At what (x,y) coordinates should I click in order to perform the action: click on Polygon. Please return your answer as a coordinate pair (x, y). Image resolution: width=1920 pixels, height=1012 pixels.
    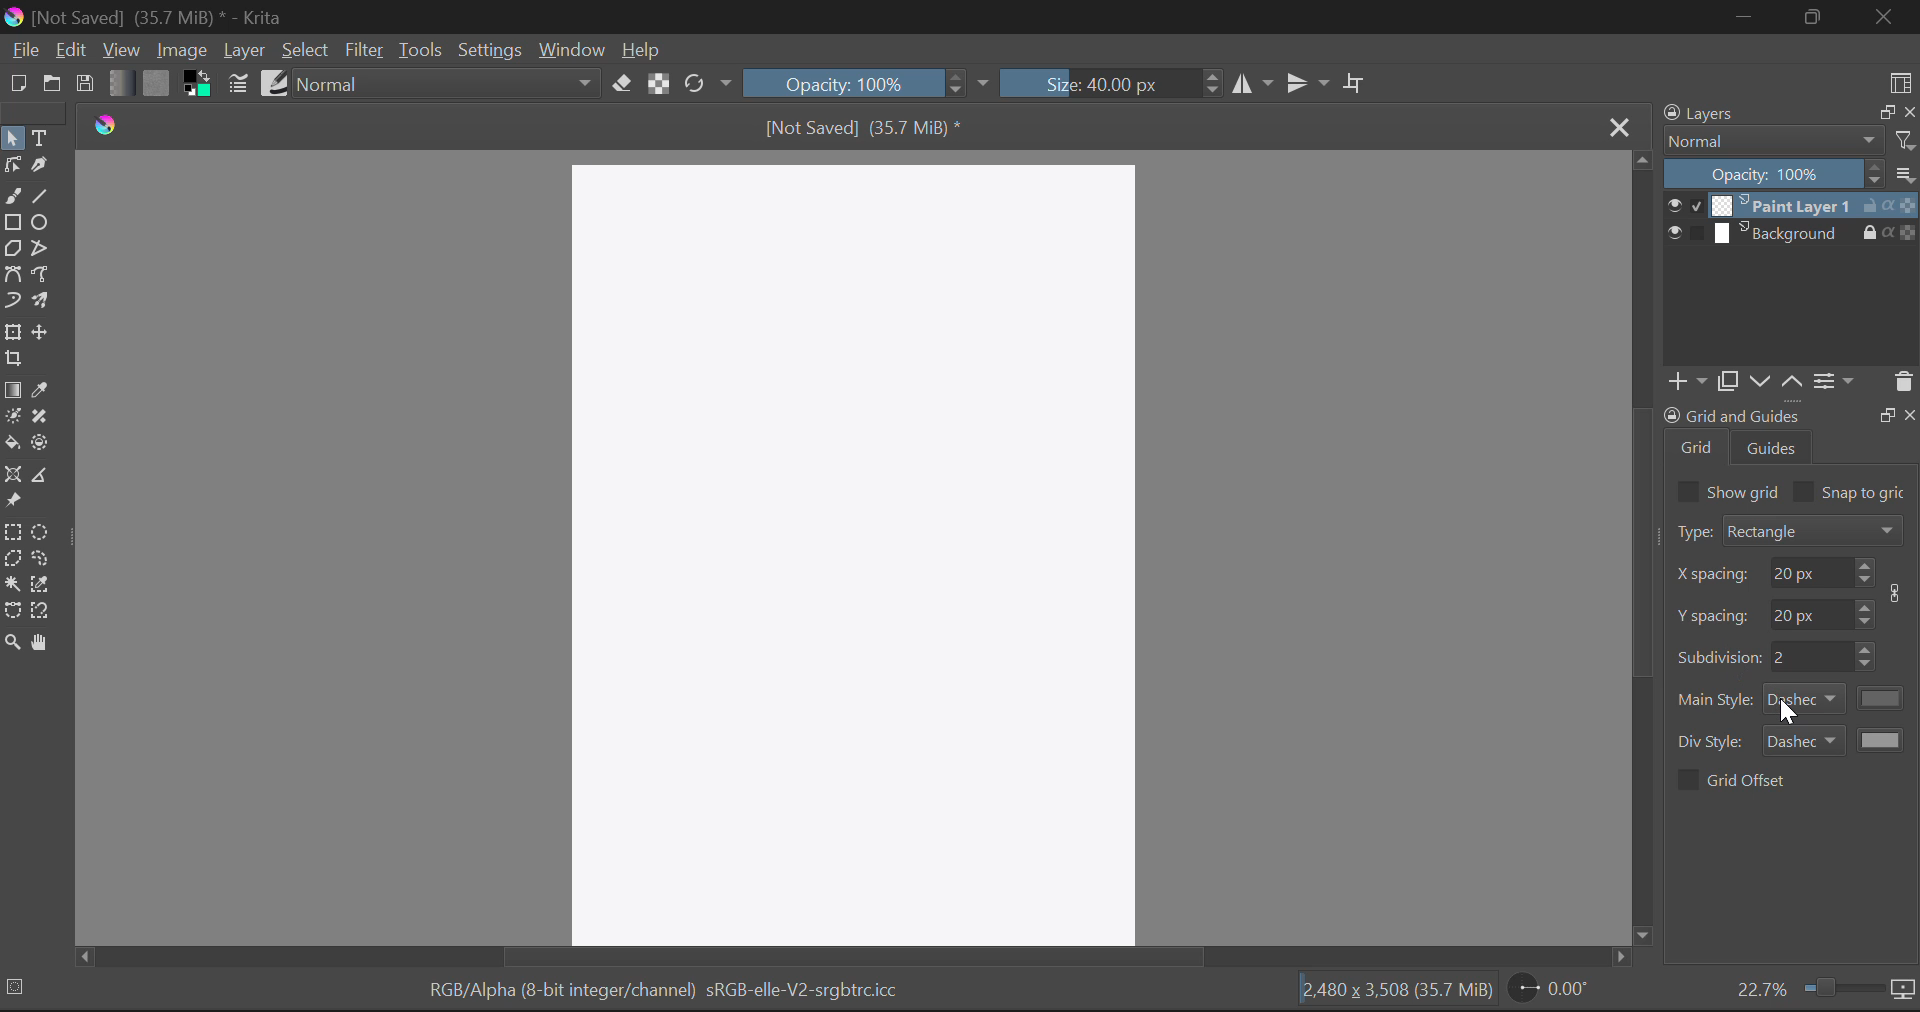
    Looking at the image, I should click on (14, 250).